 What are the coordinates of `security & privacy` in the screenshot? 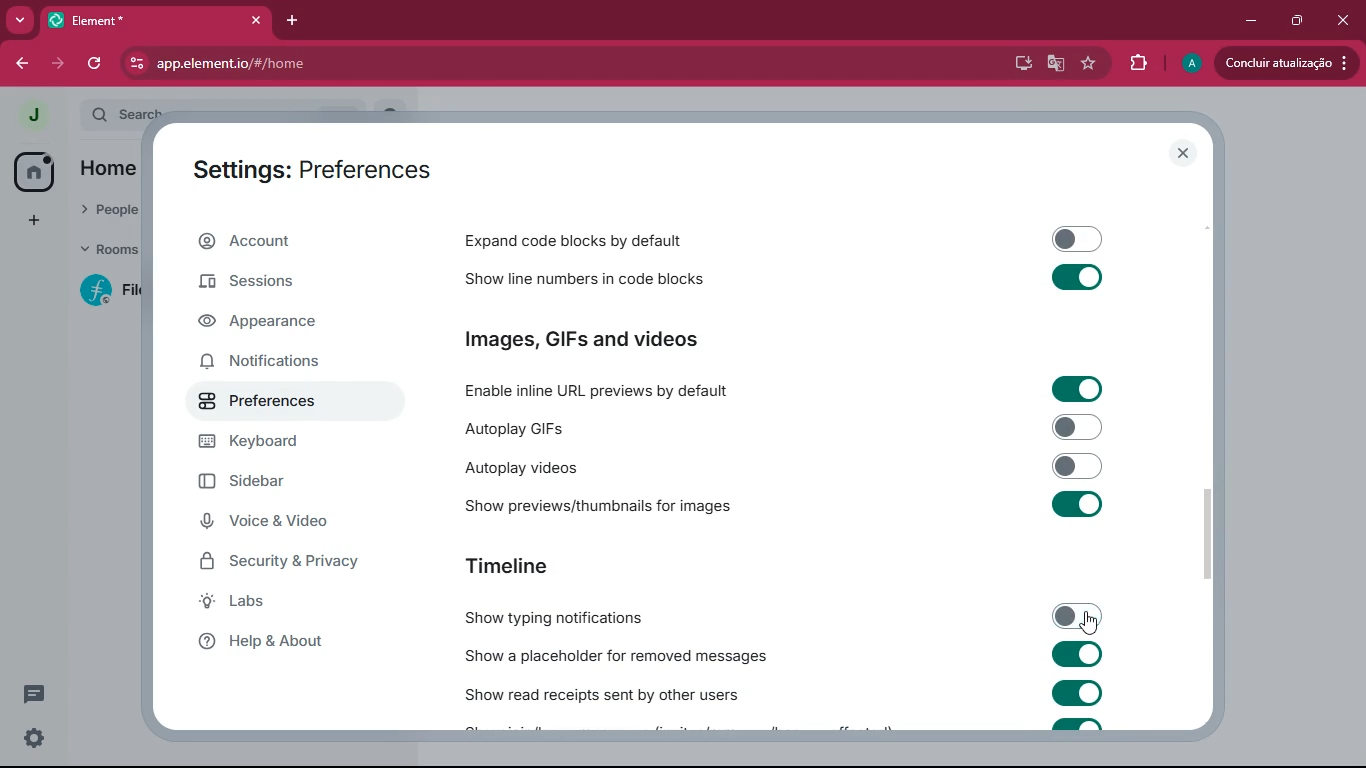 It's located at (292, 562).